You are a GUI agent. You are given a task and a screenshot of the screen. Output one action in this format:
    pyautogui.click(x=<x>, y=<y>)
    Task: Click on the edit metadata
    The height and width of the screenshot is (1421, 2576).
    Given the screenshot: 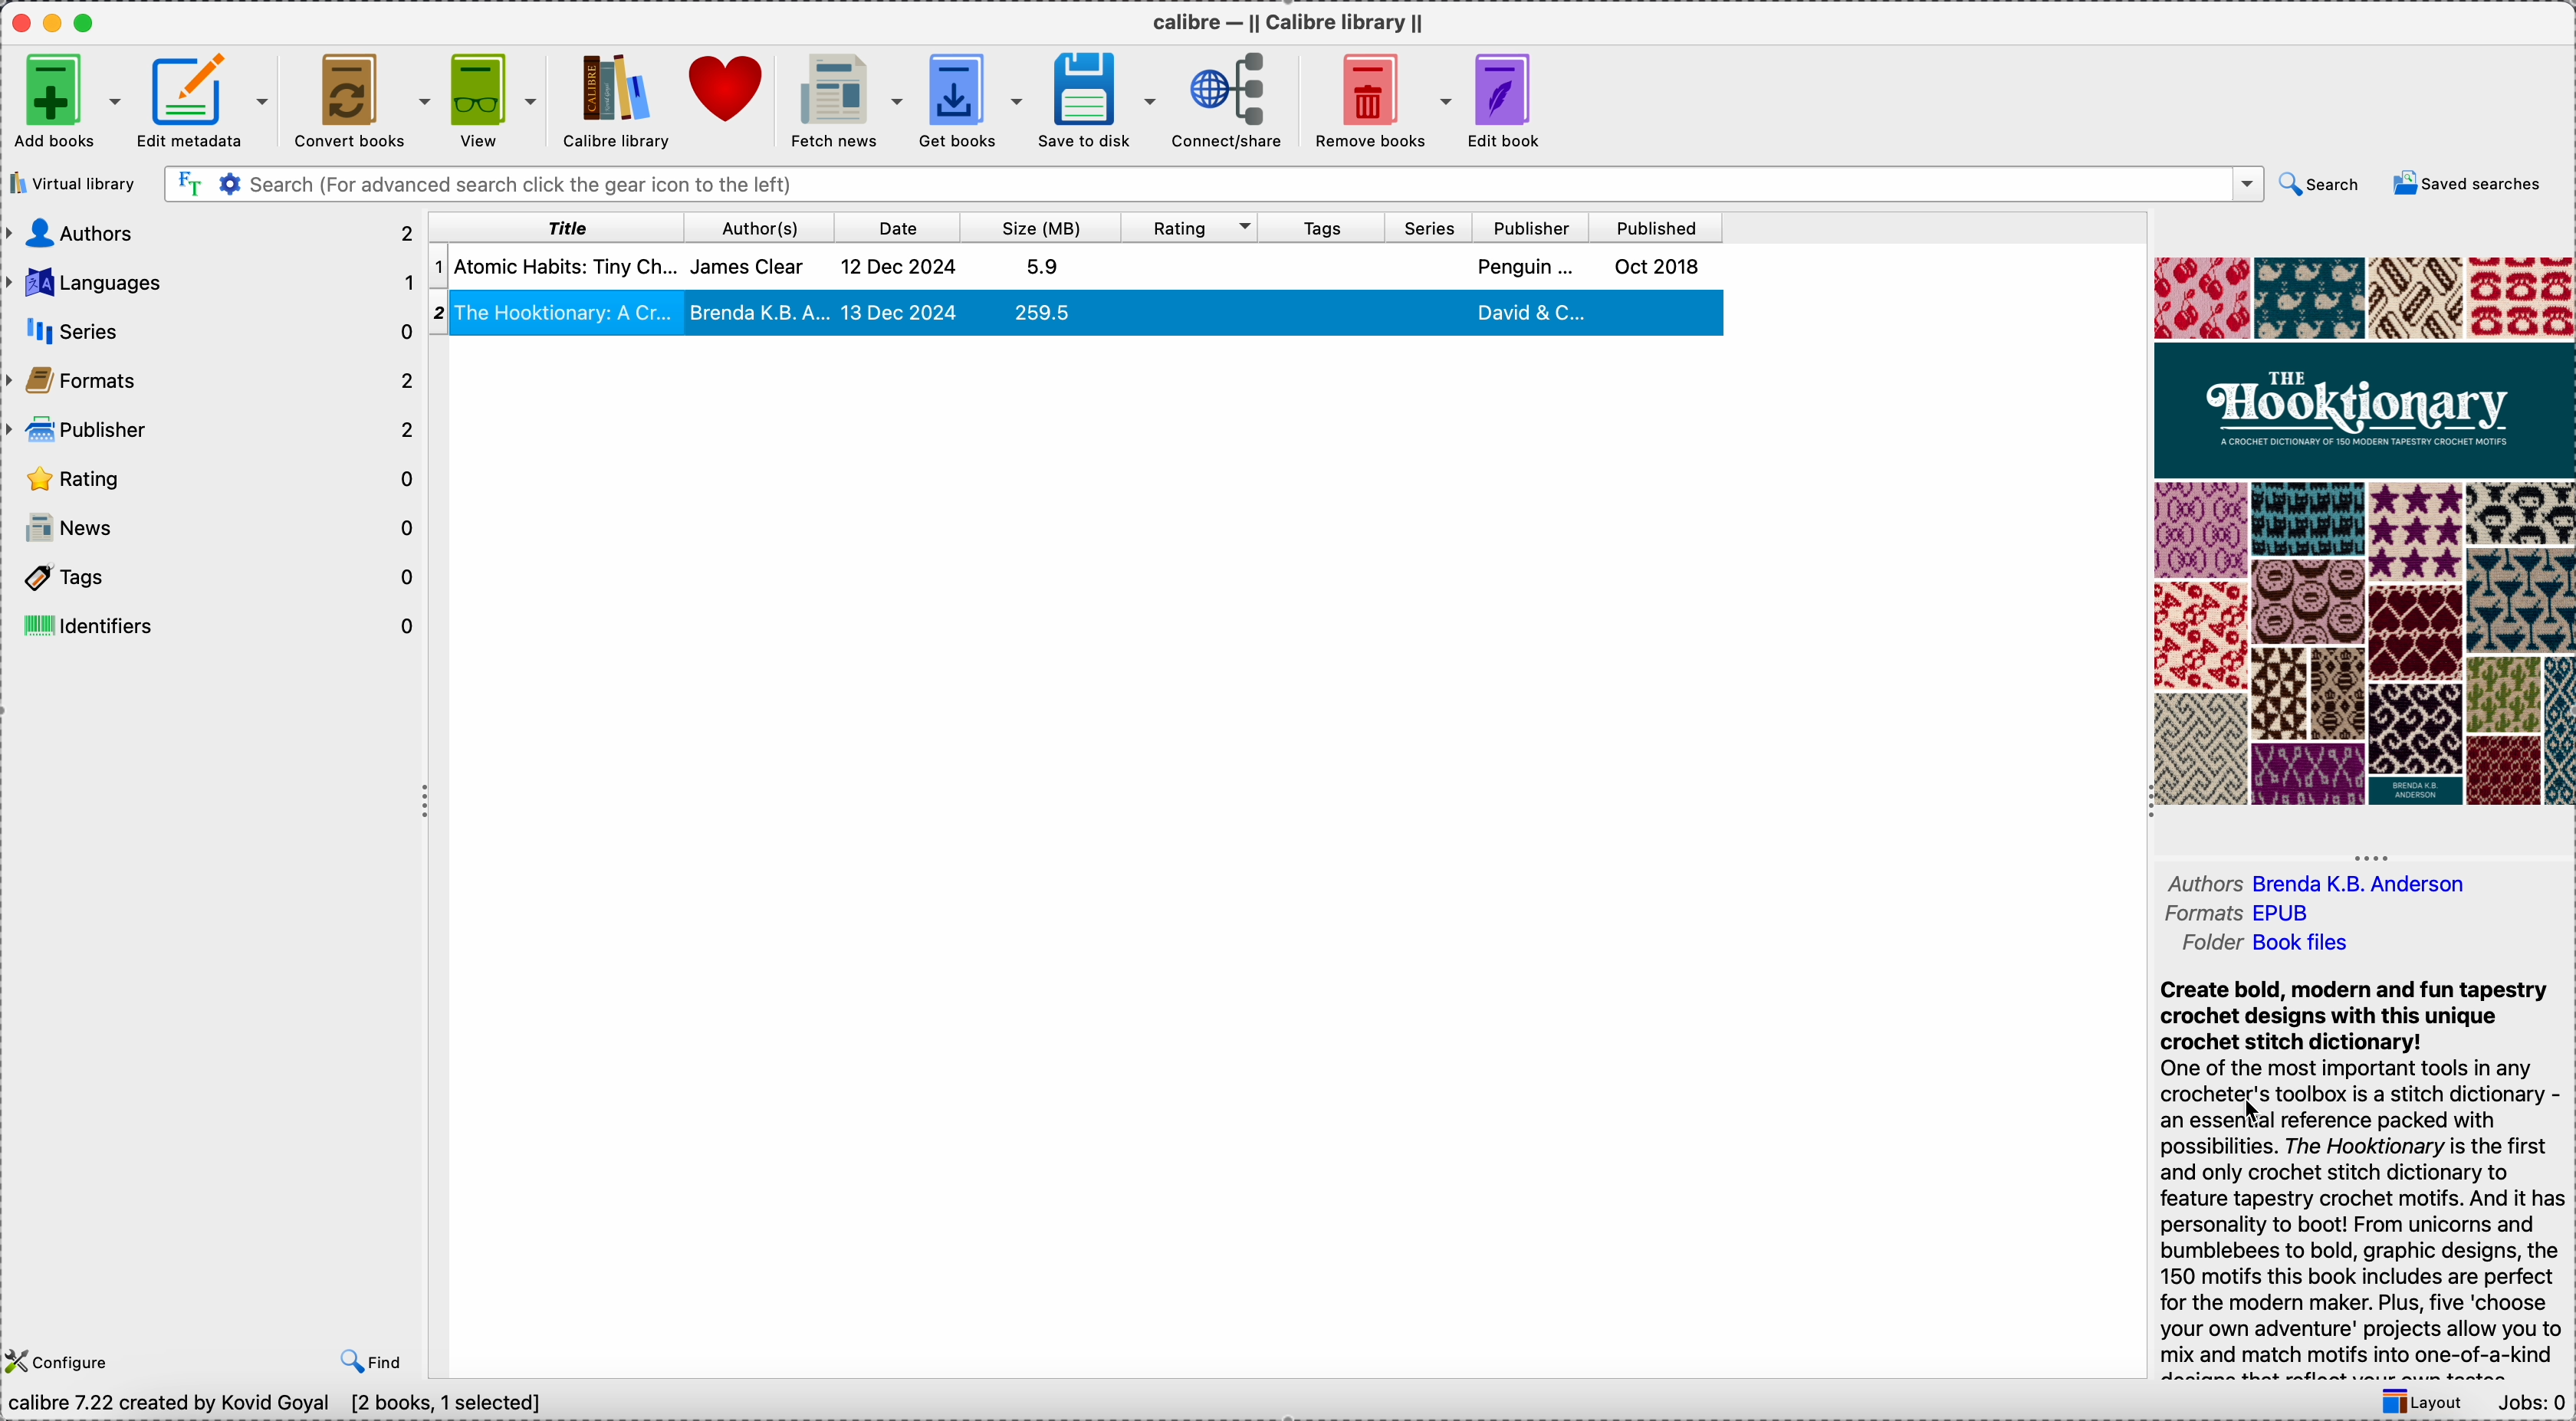 What is the action you would take?
    pyautogui.click(x=212, y=101)
    